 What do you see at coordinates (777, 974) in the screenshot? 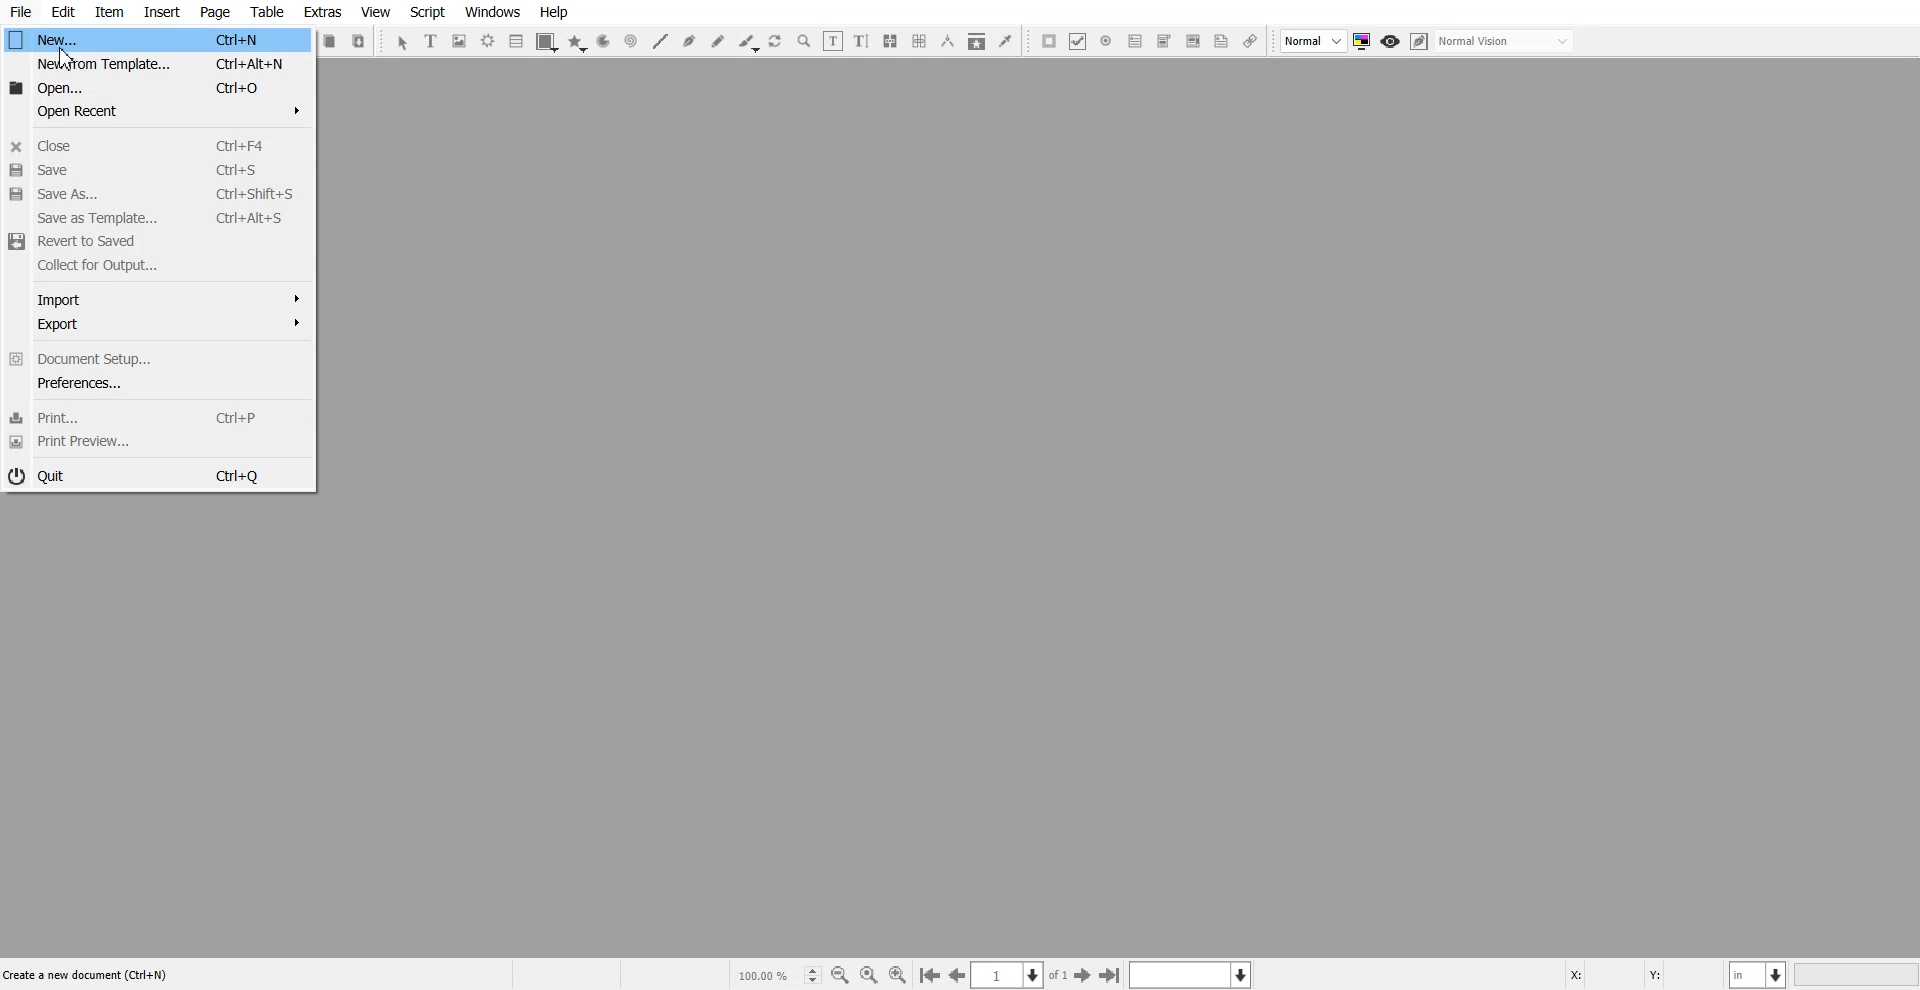
I see `Select current zoom` at bounding box center [777, 974].